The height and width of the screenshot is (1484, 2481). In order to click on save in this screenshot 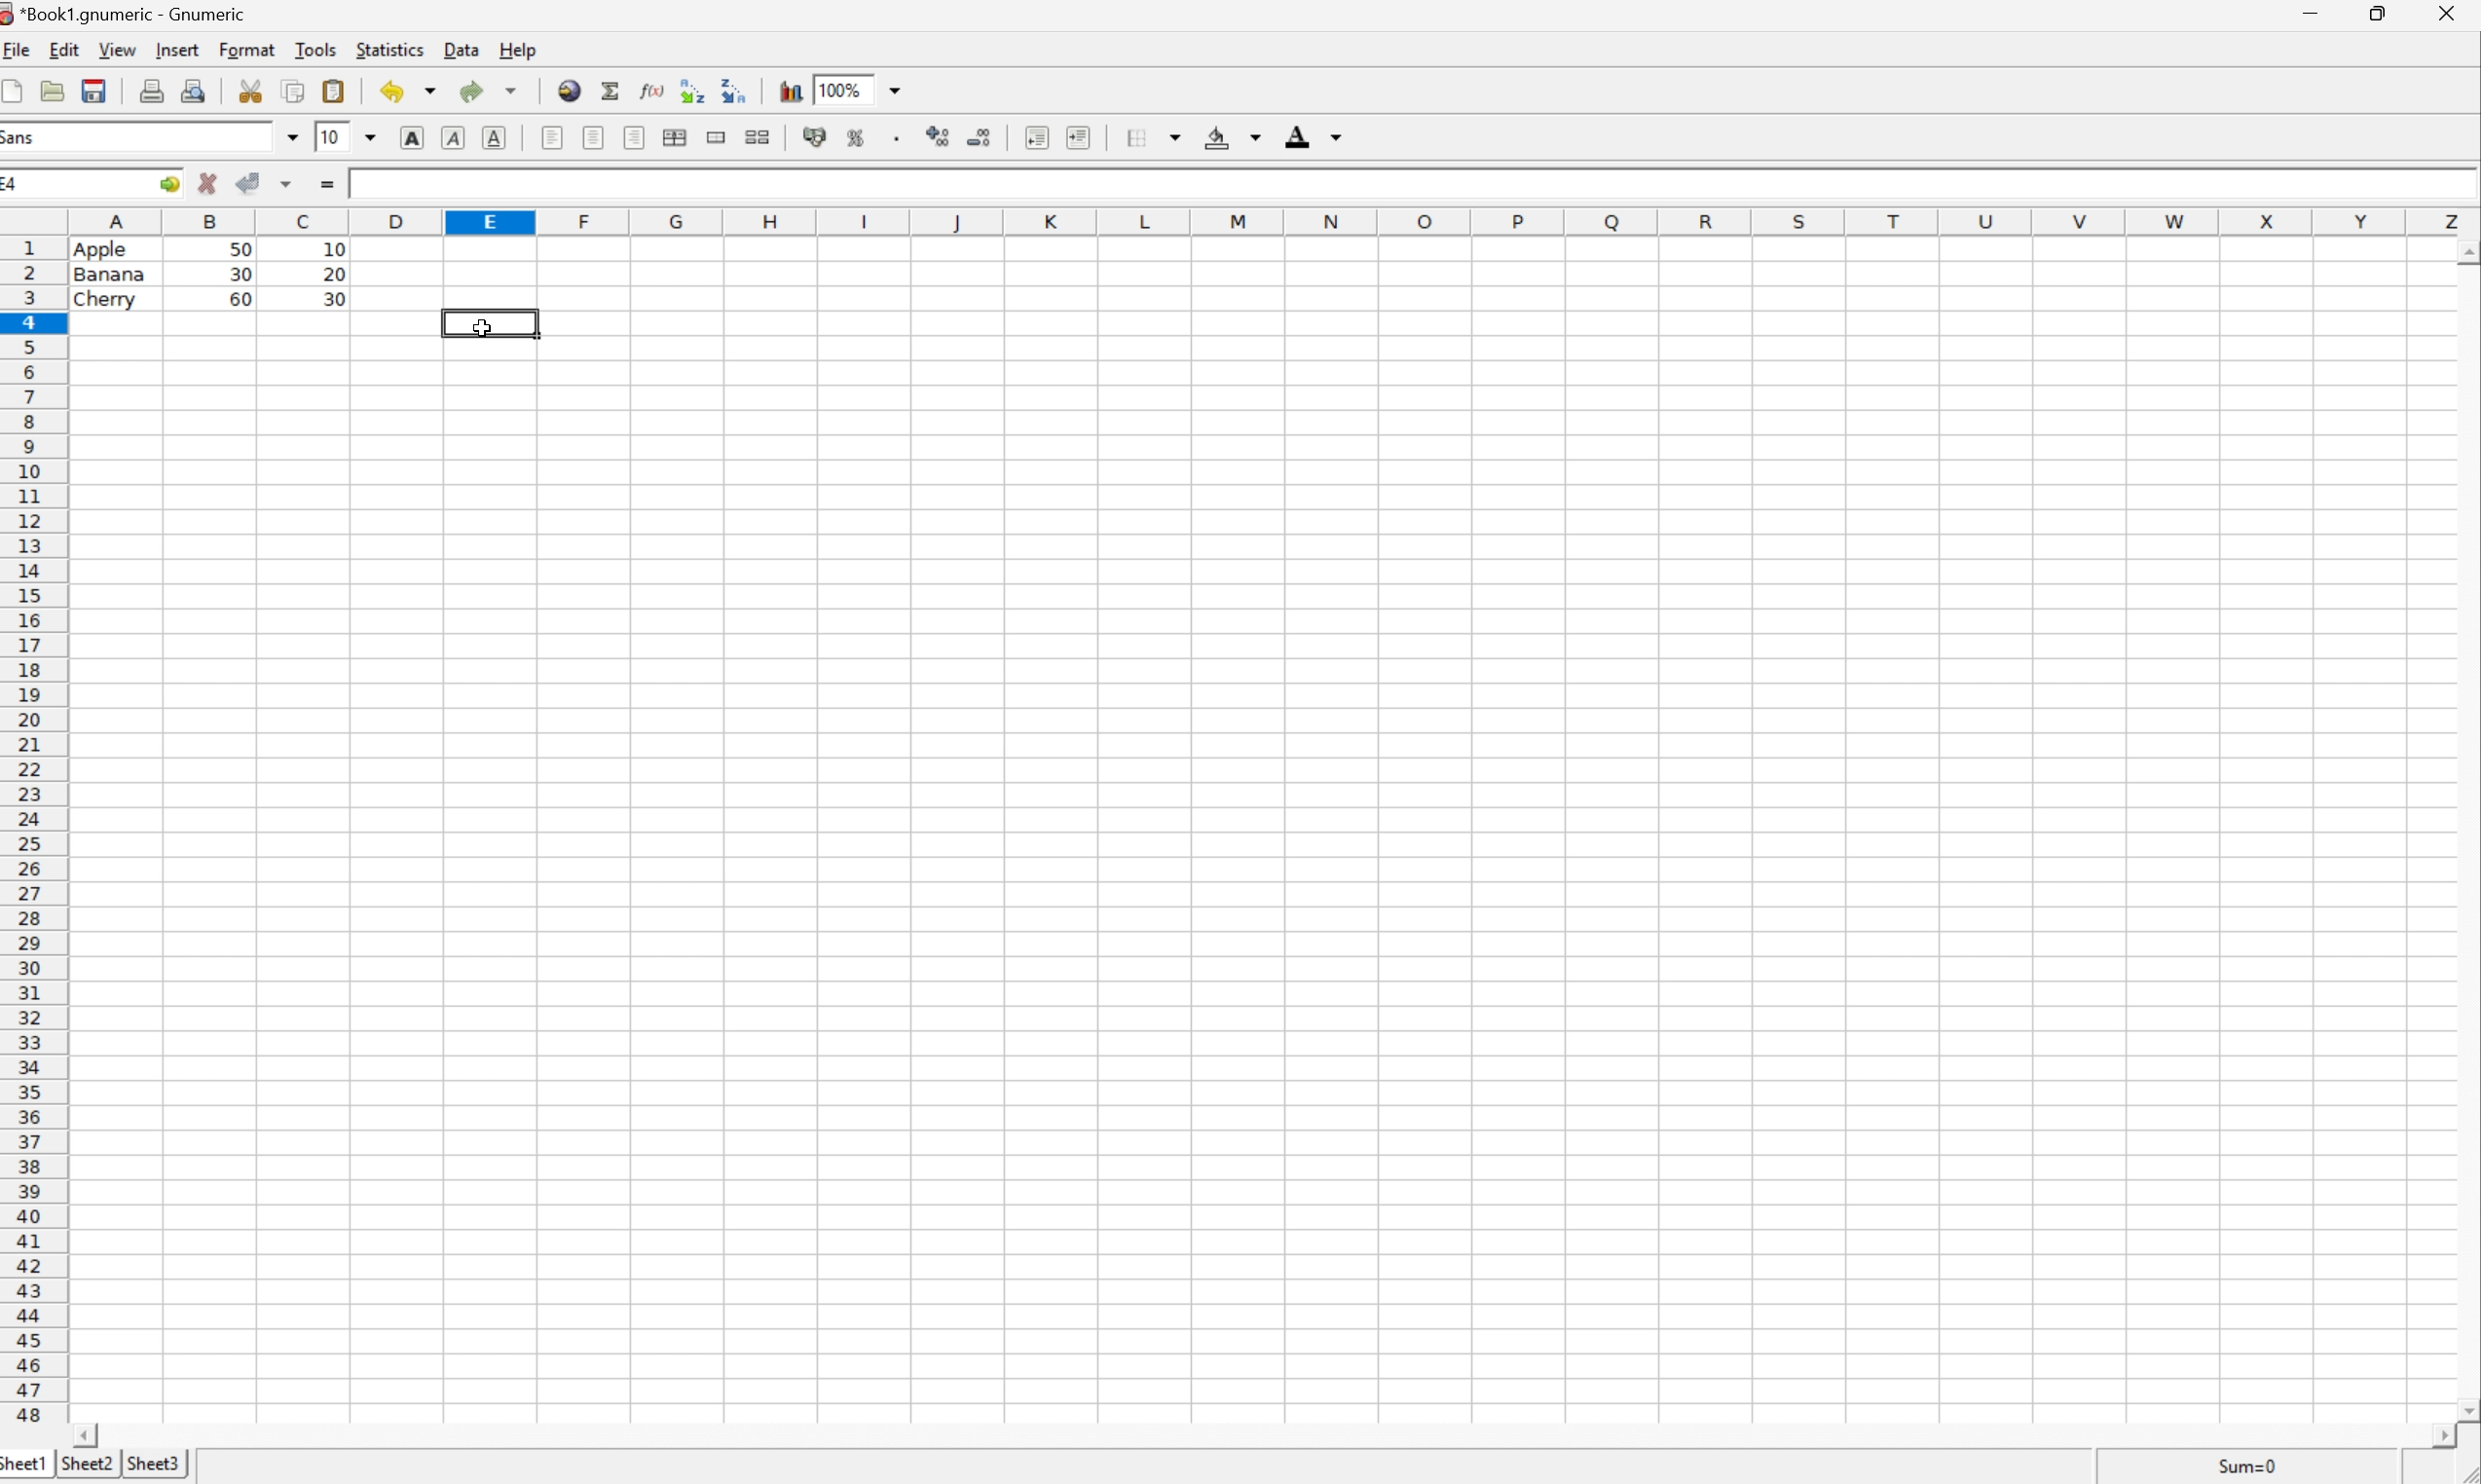, I will do `click(53, 88)`.